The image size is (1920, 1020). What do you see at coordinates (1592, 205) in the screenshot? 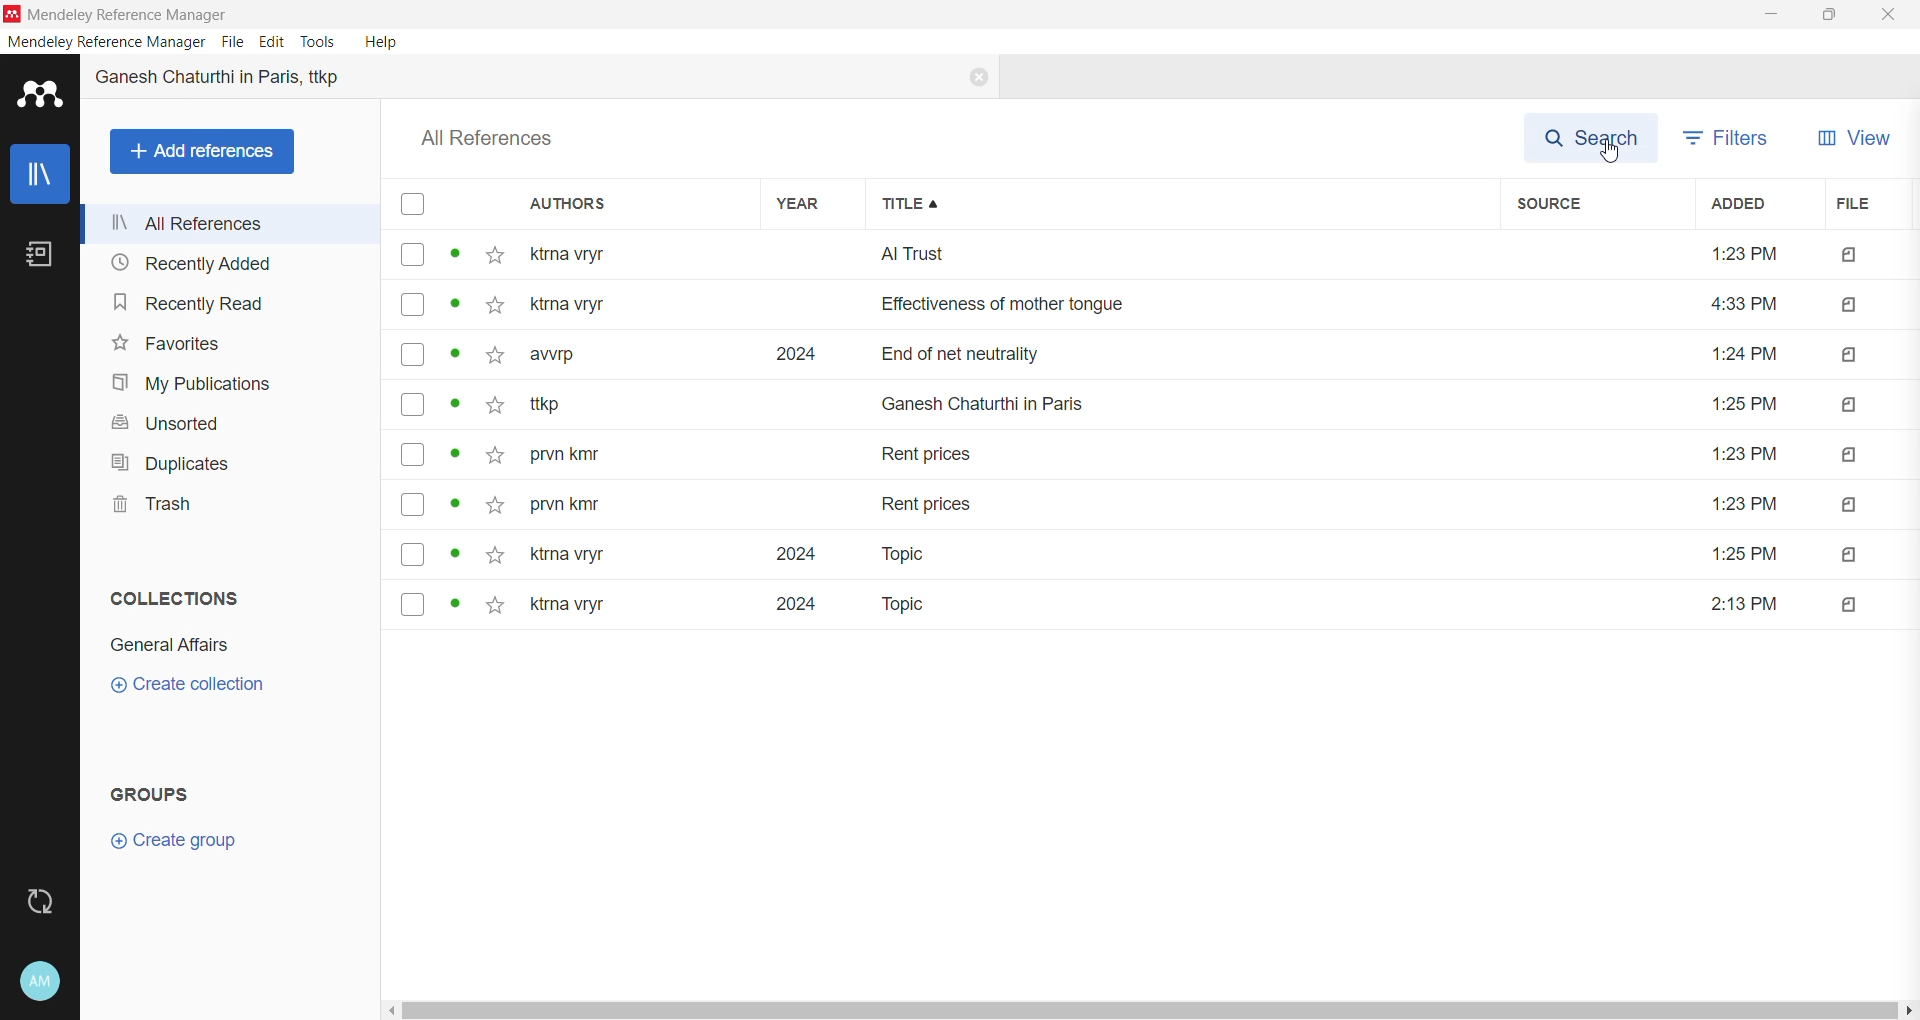
I see `Source` at bounding box center [1592, 205].